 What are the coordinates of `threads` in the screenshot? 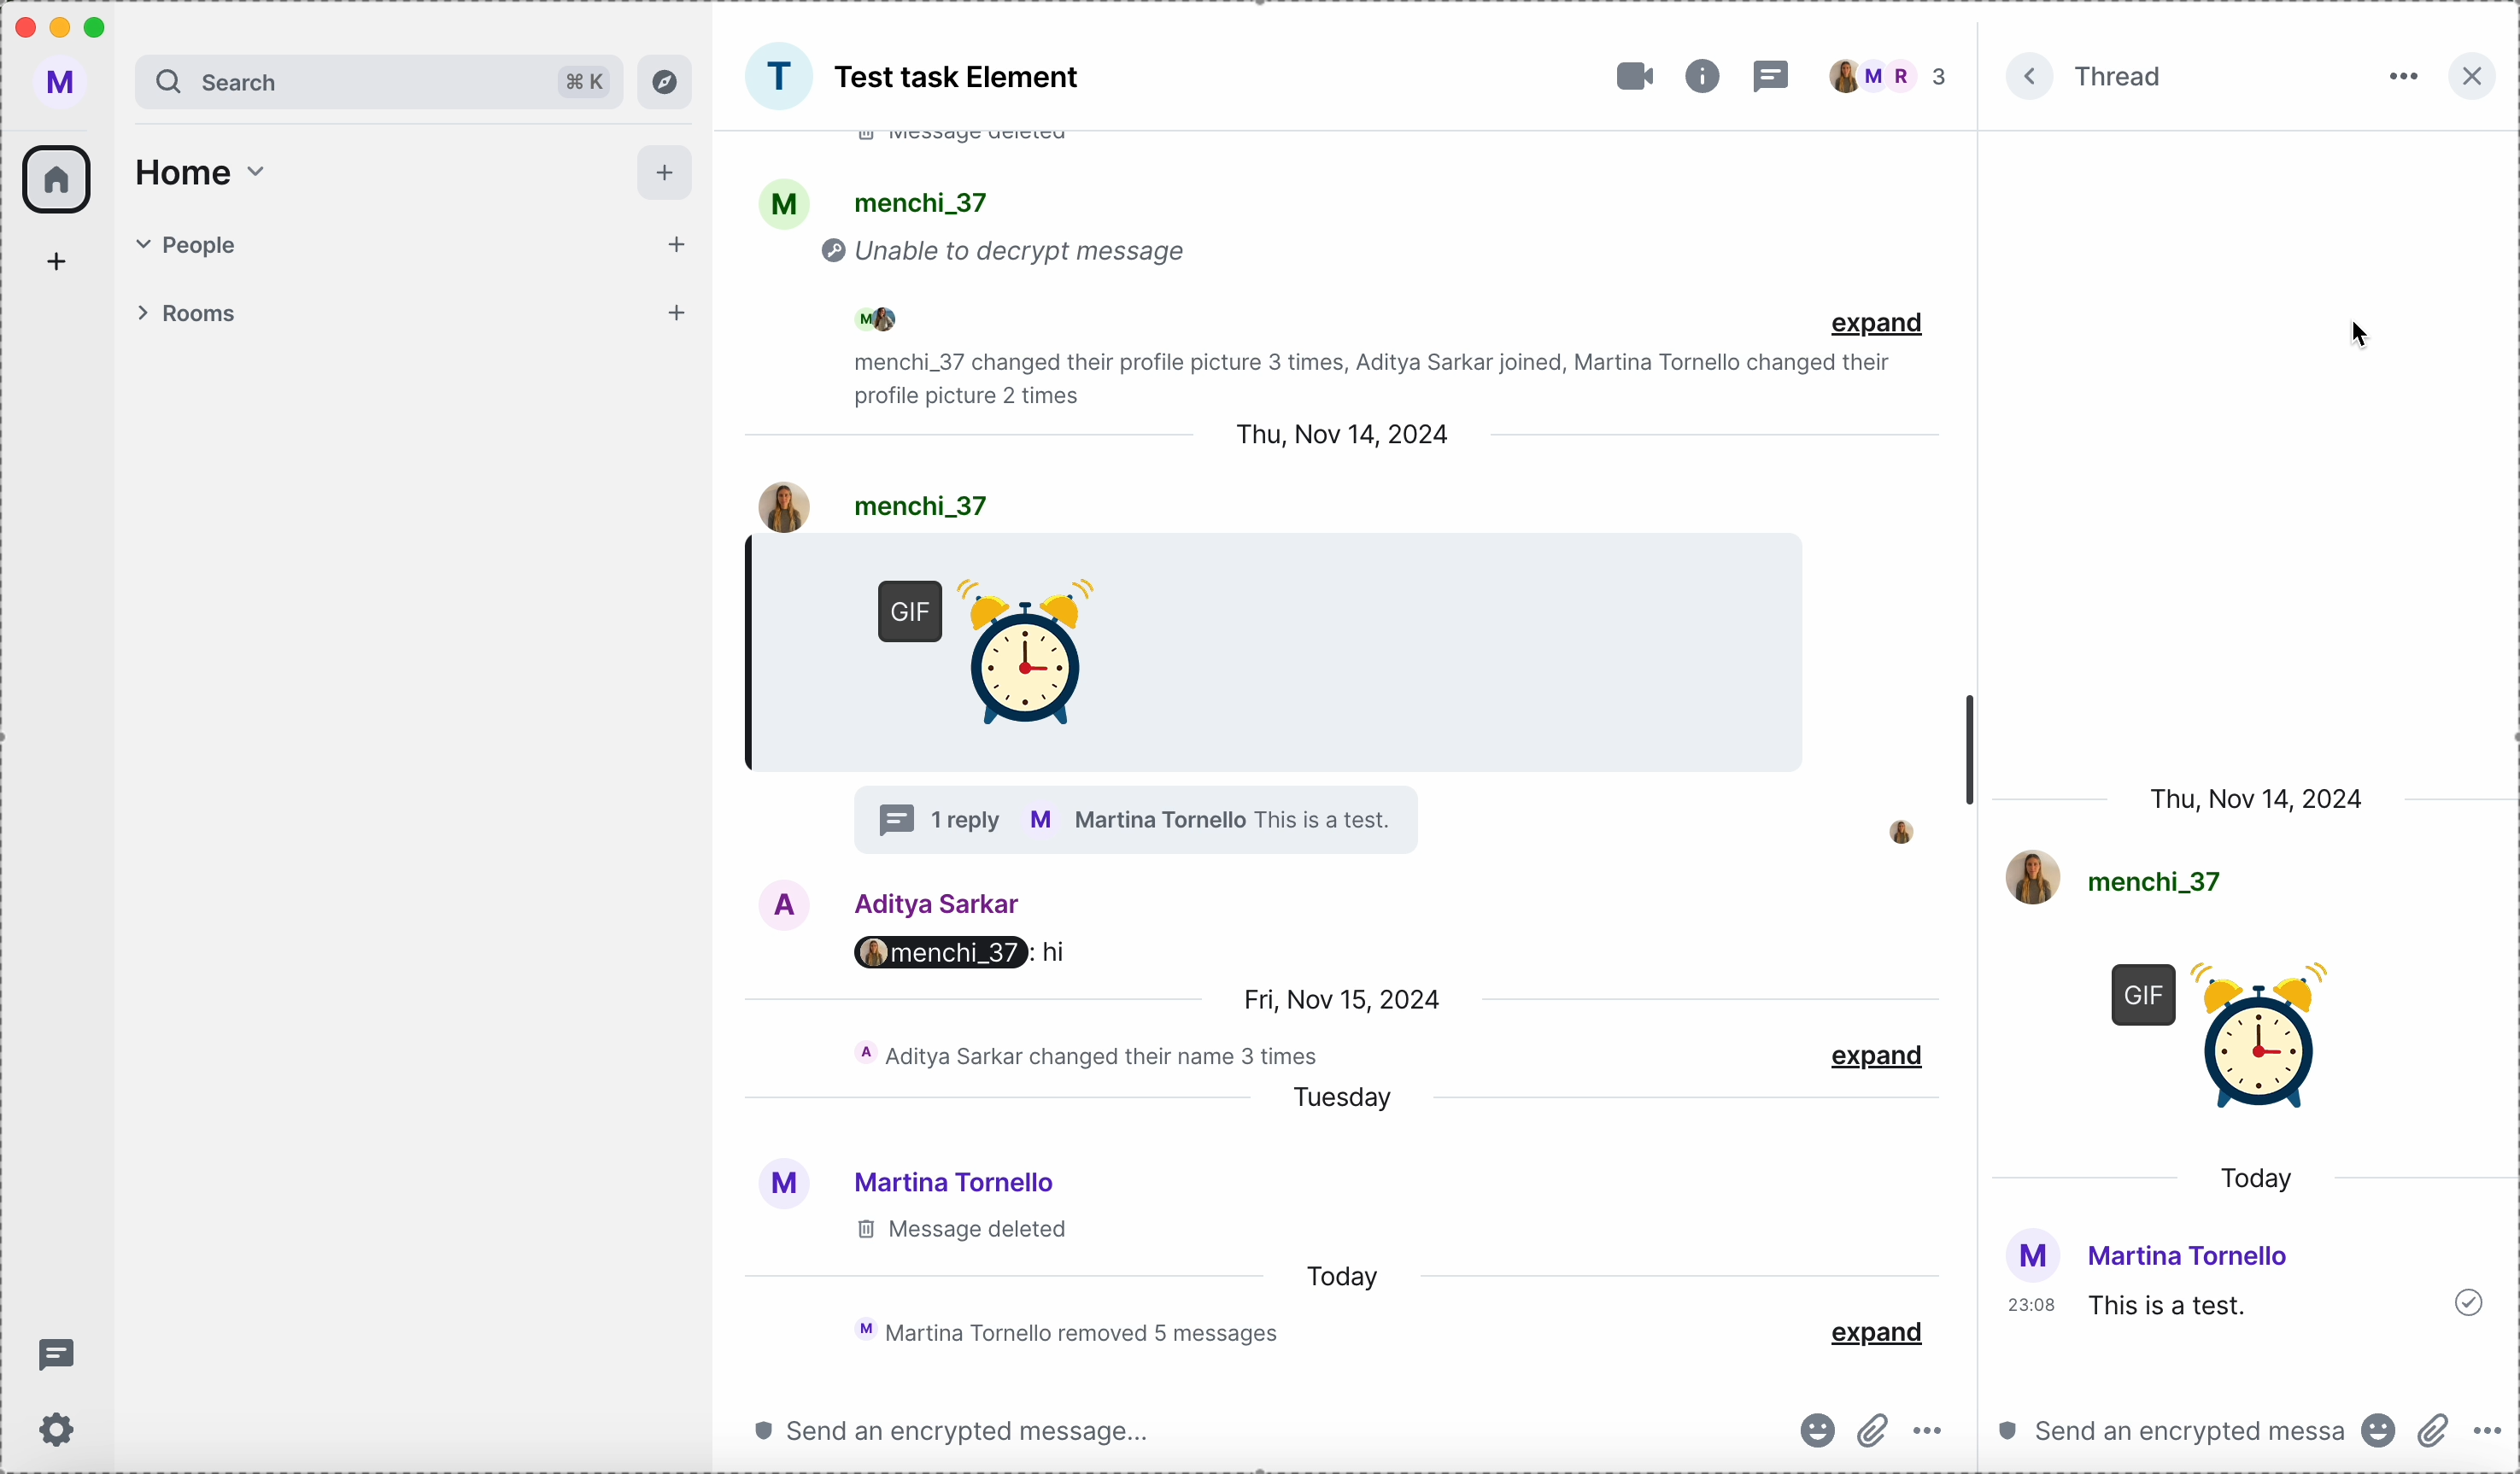 It's located at (57, 1358).